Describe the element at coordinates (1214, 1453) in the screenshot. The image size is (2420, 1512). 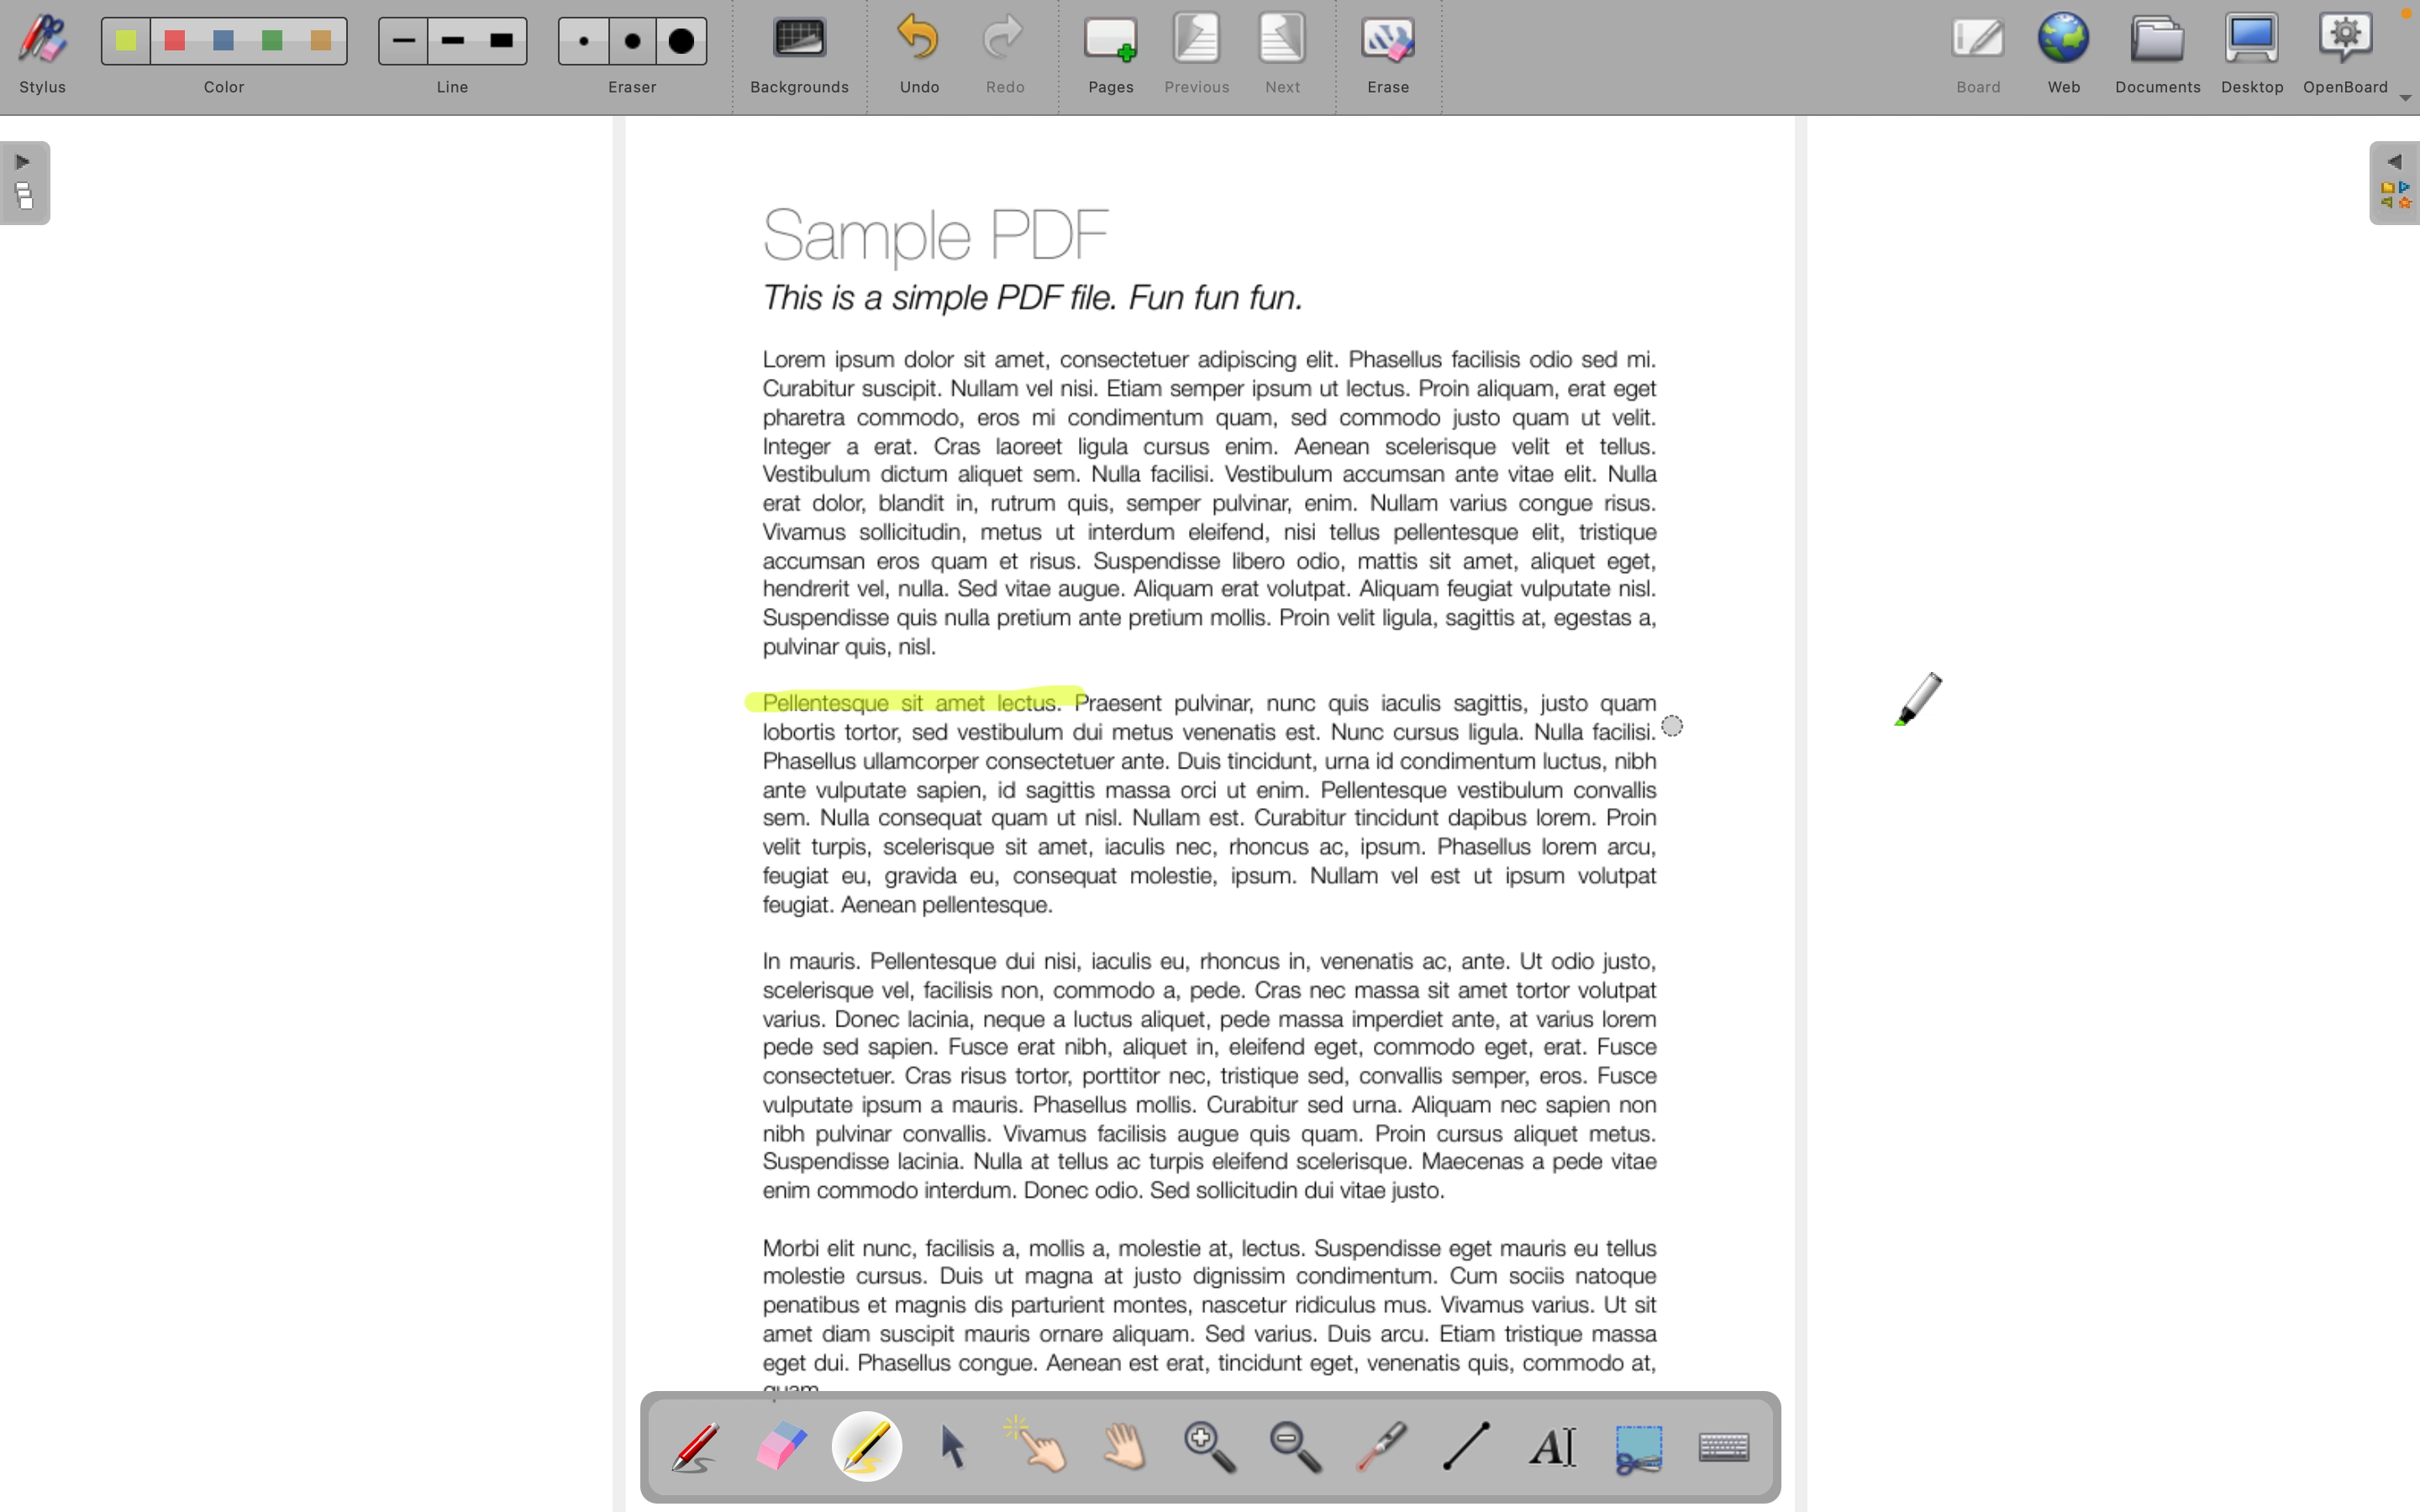
I see `zoom in` at that location.